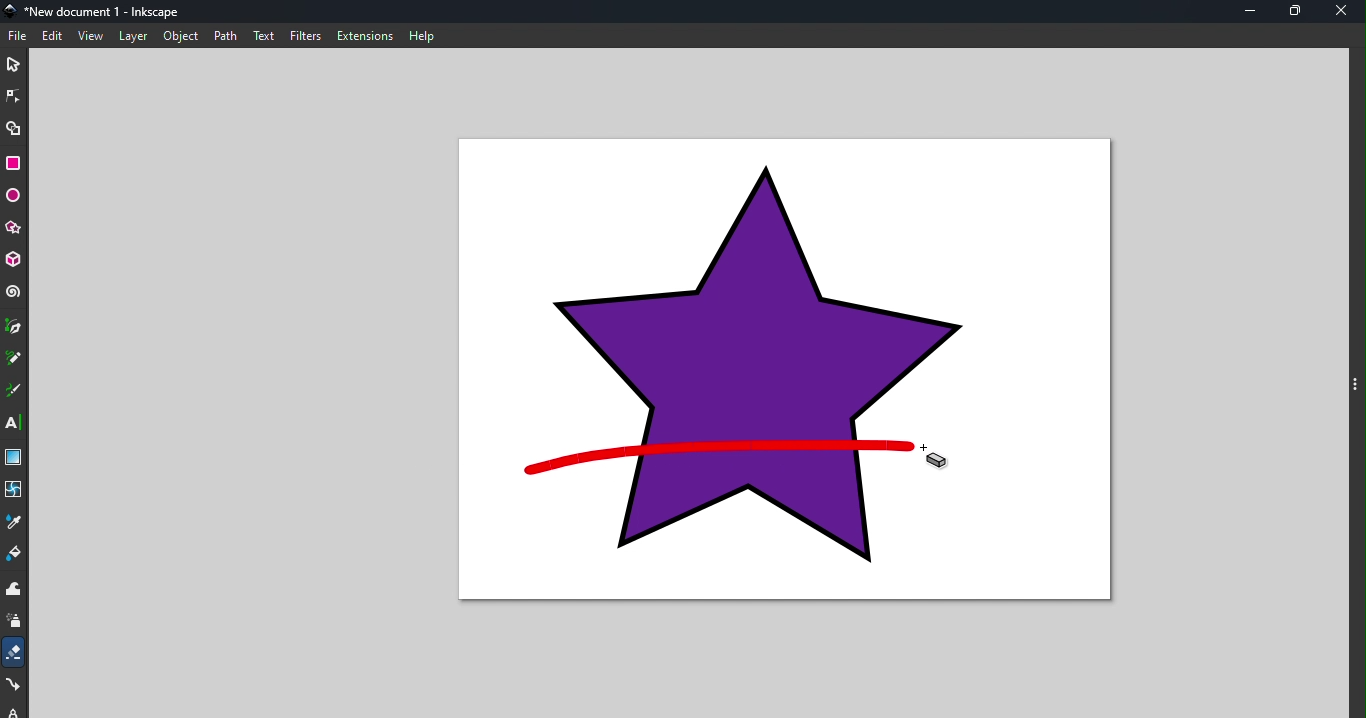  Describe the element at coordinates (14, 260) in the screenshot. I see `3D box tool` at that location.